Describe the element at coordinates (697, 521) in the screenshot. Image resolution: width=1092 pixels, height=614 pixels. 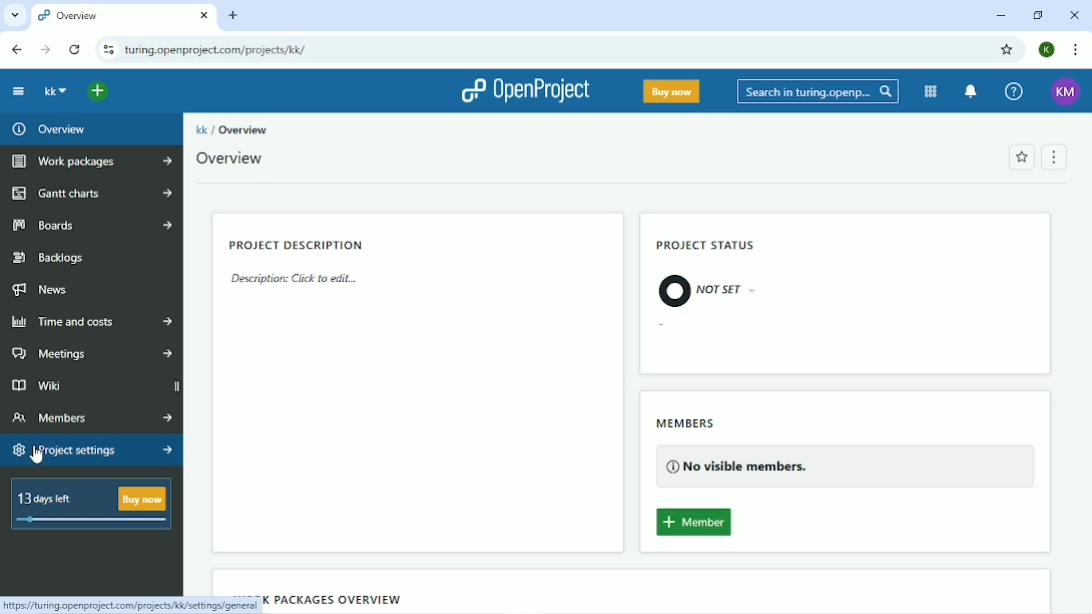
I see `Add member` at that location.